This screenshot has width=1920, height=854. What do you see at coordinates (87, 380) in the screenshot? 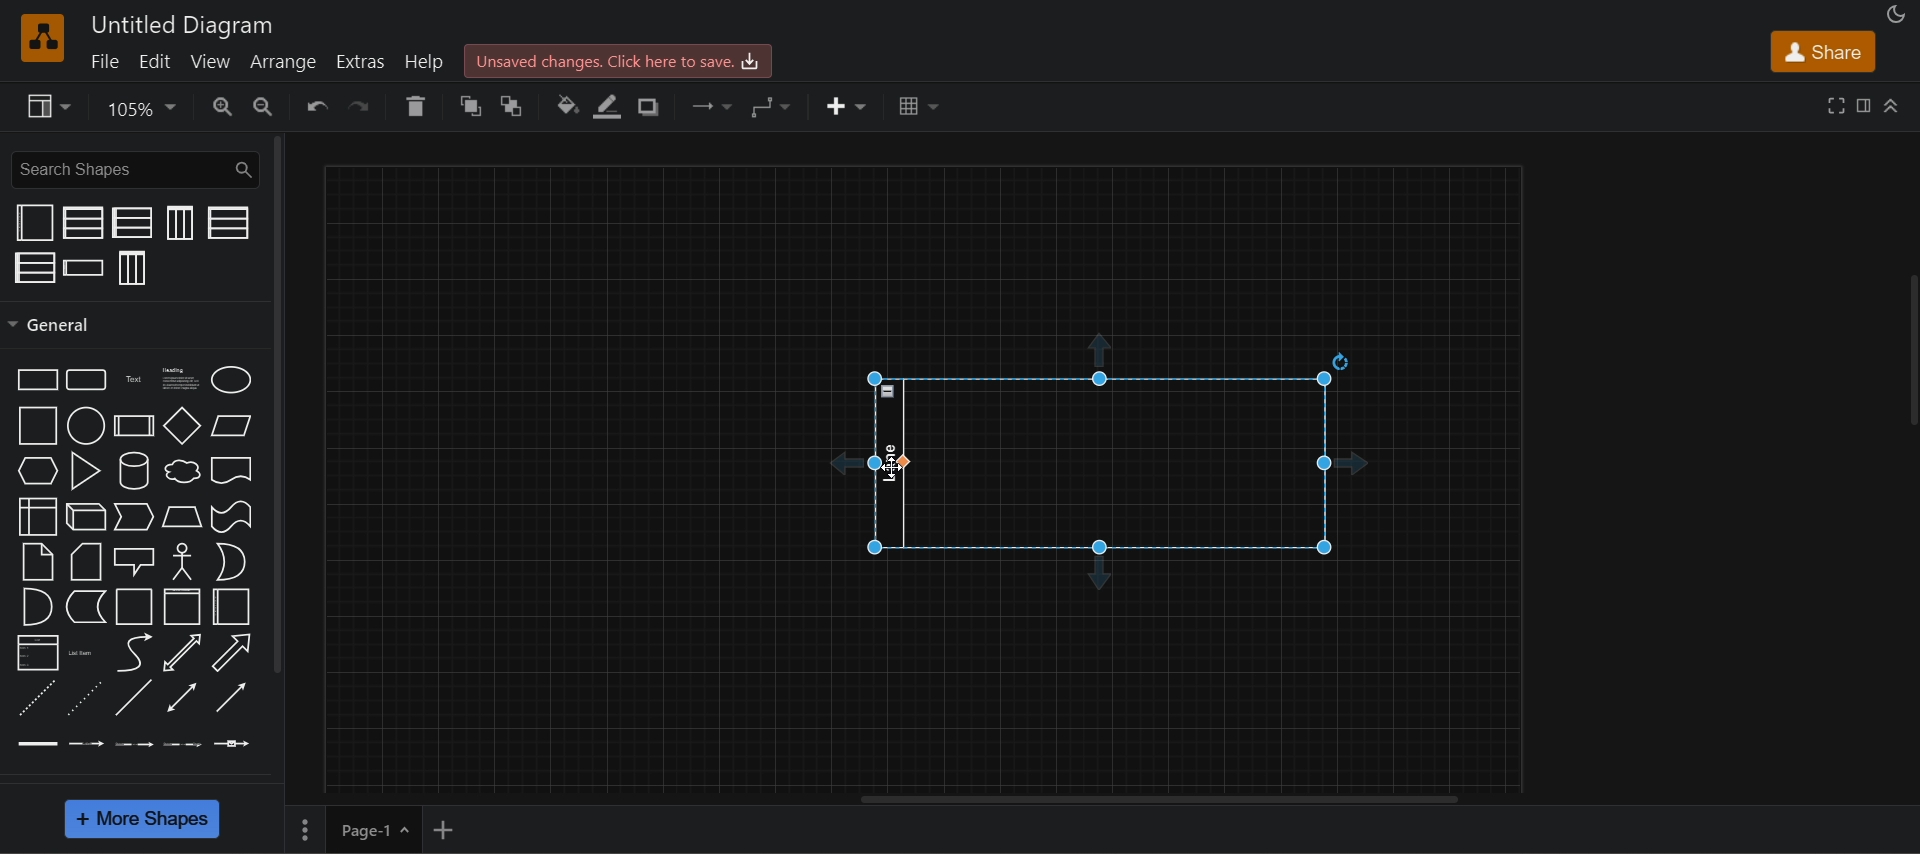
I see `Rounded rectangle` at bounding box center [87, 380].